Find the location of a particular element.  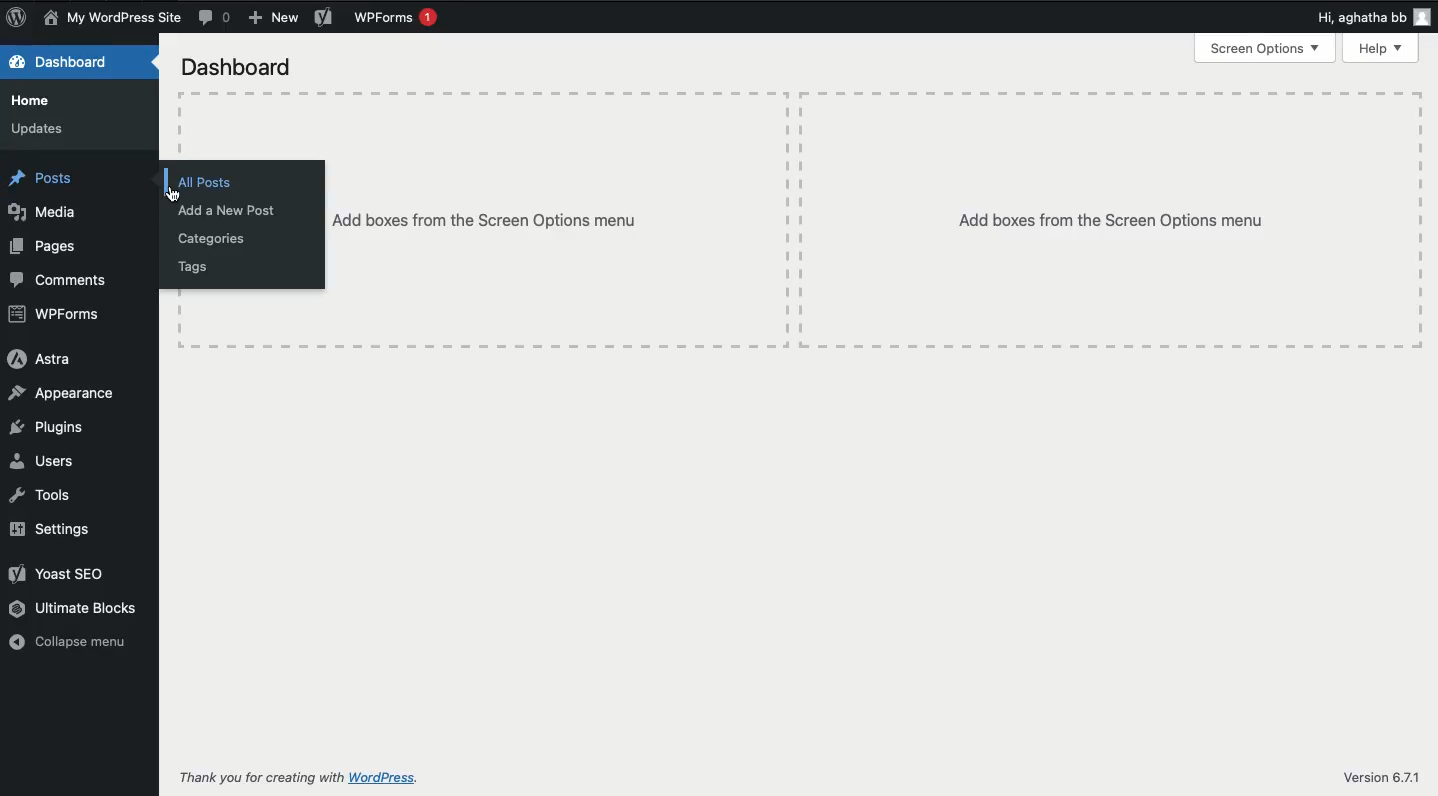

Hi user is located at coordinates (1342, 19).